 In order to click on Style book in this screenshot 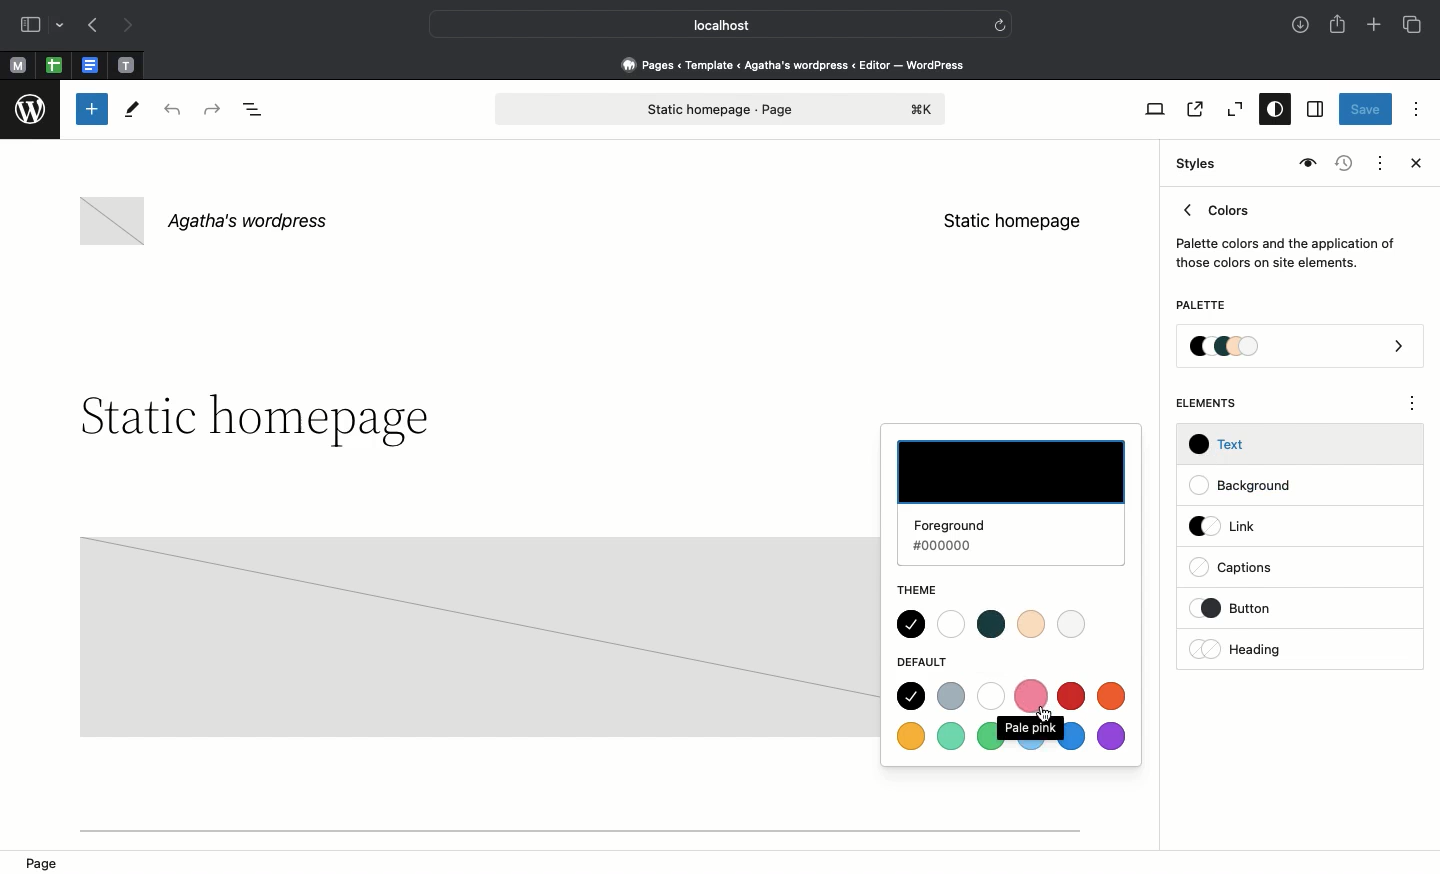, I will do `click(1305, 164)`.